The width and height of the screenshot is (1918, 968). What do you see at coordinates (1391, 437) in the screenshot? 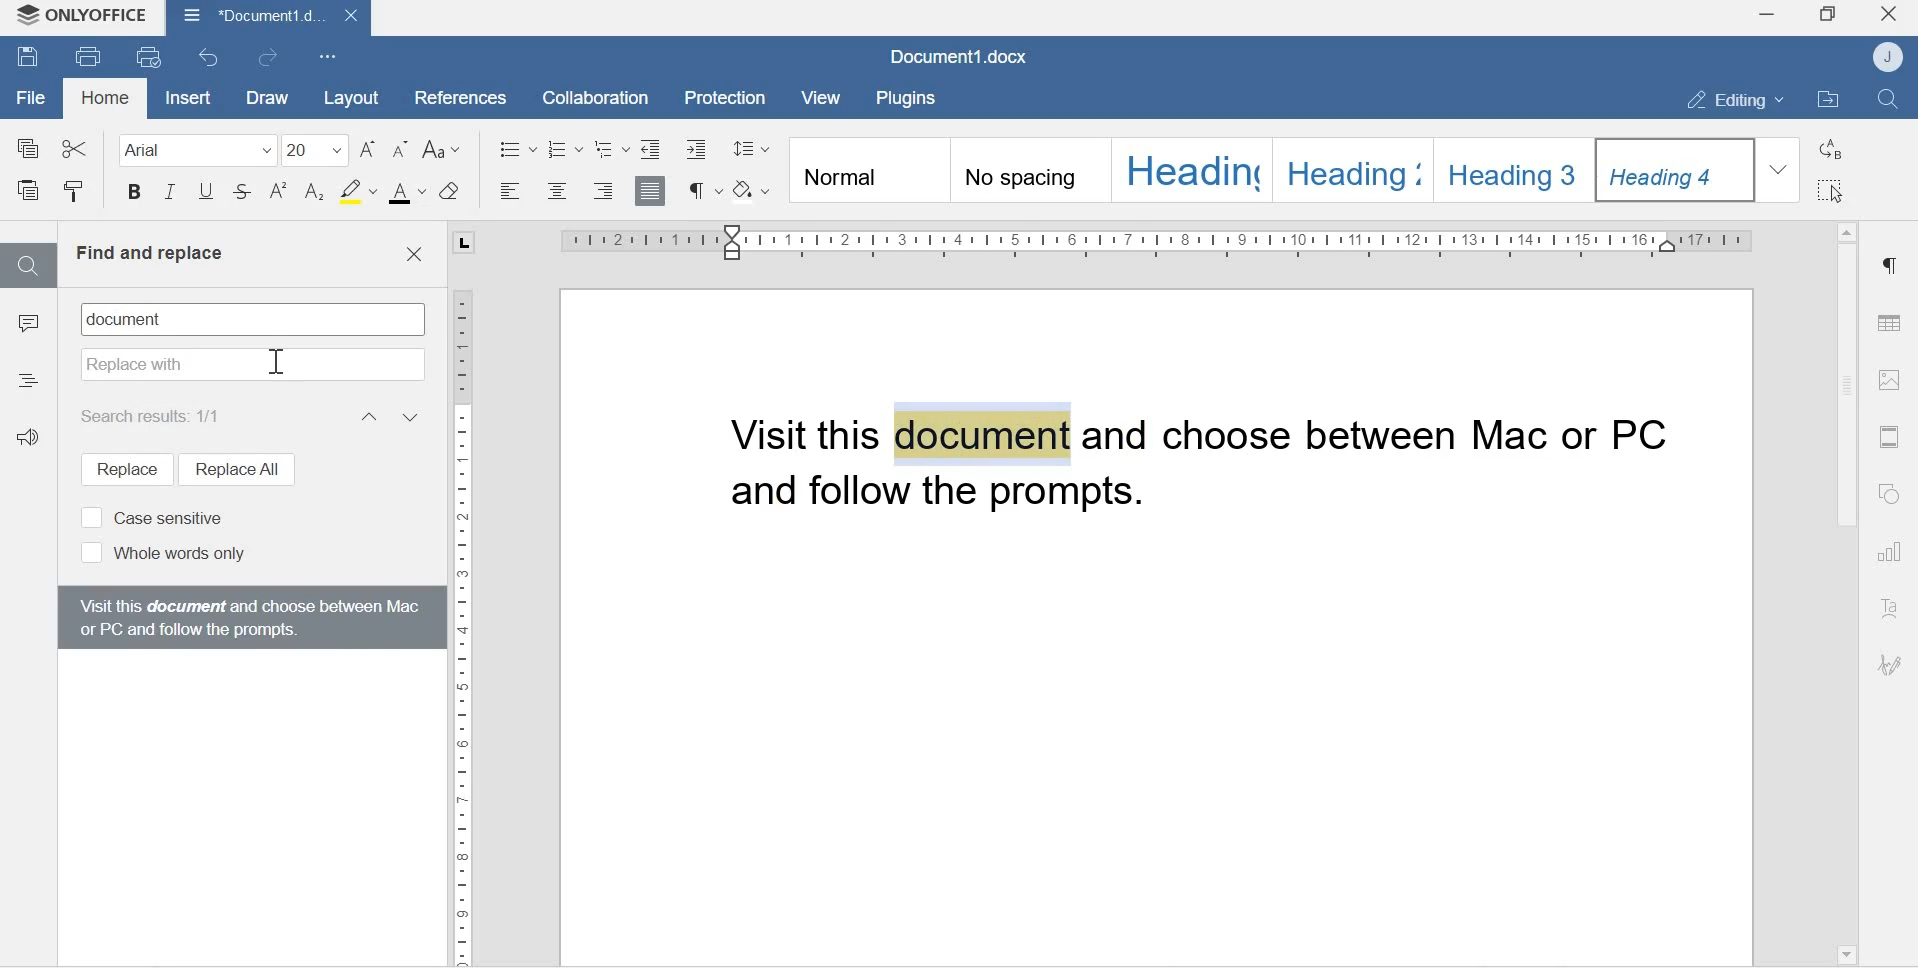
I see `and choose between MAC or PC` at bounding box center [1391, 437].